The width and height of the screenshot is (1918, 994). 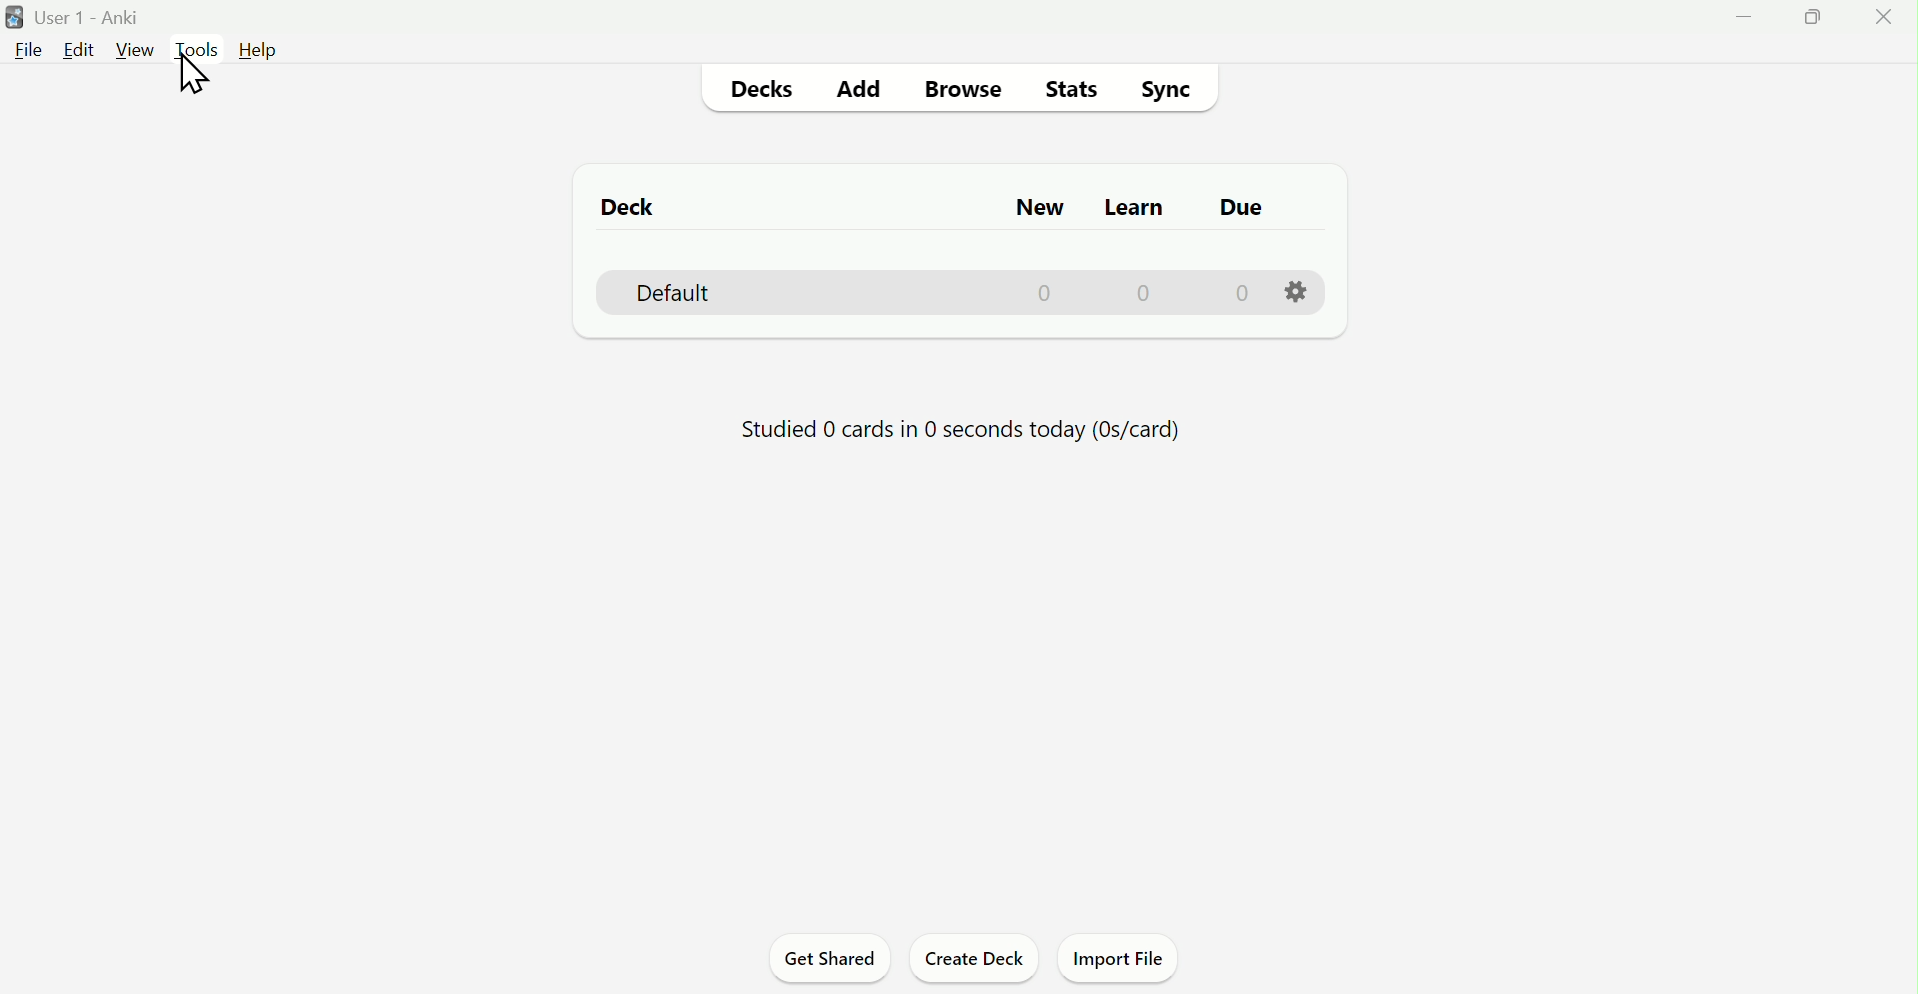 What do you see at coordinates (264, 51) in the screenshot?
I see `Help` at bounding box center [264, 51].